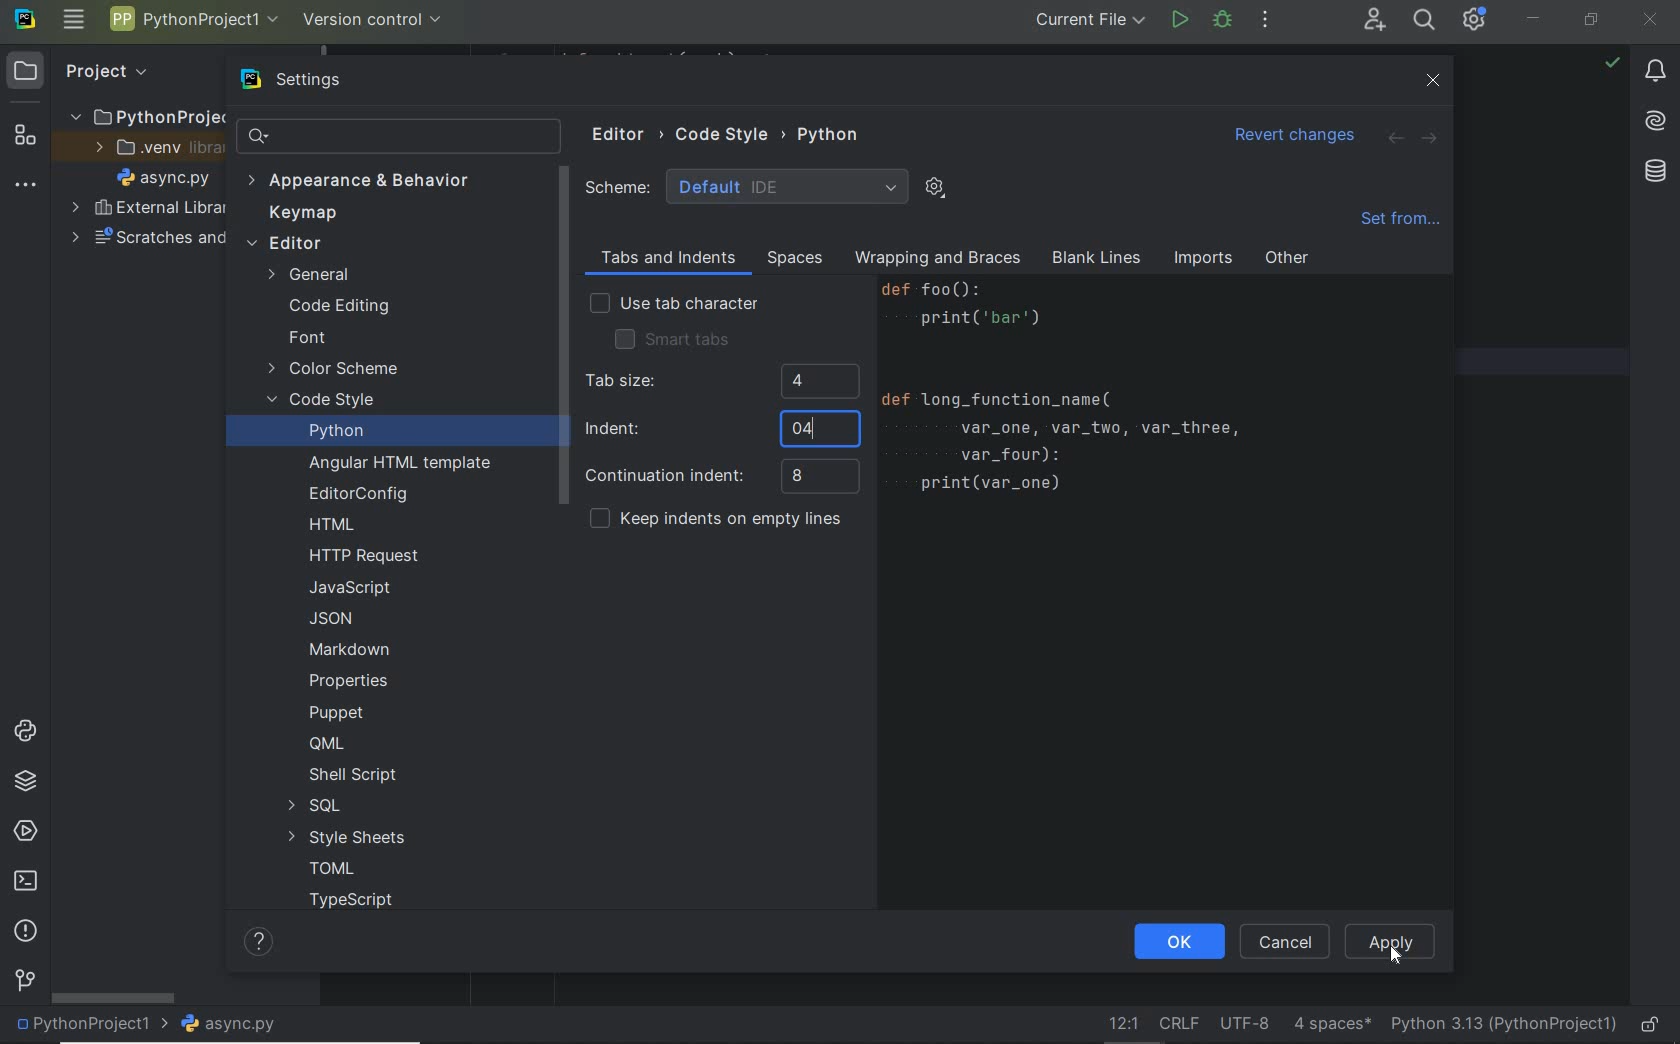 The height and width of the screenshot is (1044, 1680). I want to click on TYPESCRIPT, so click(358, 903).